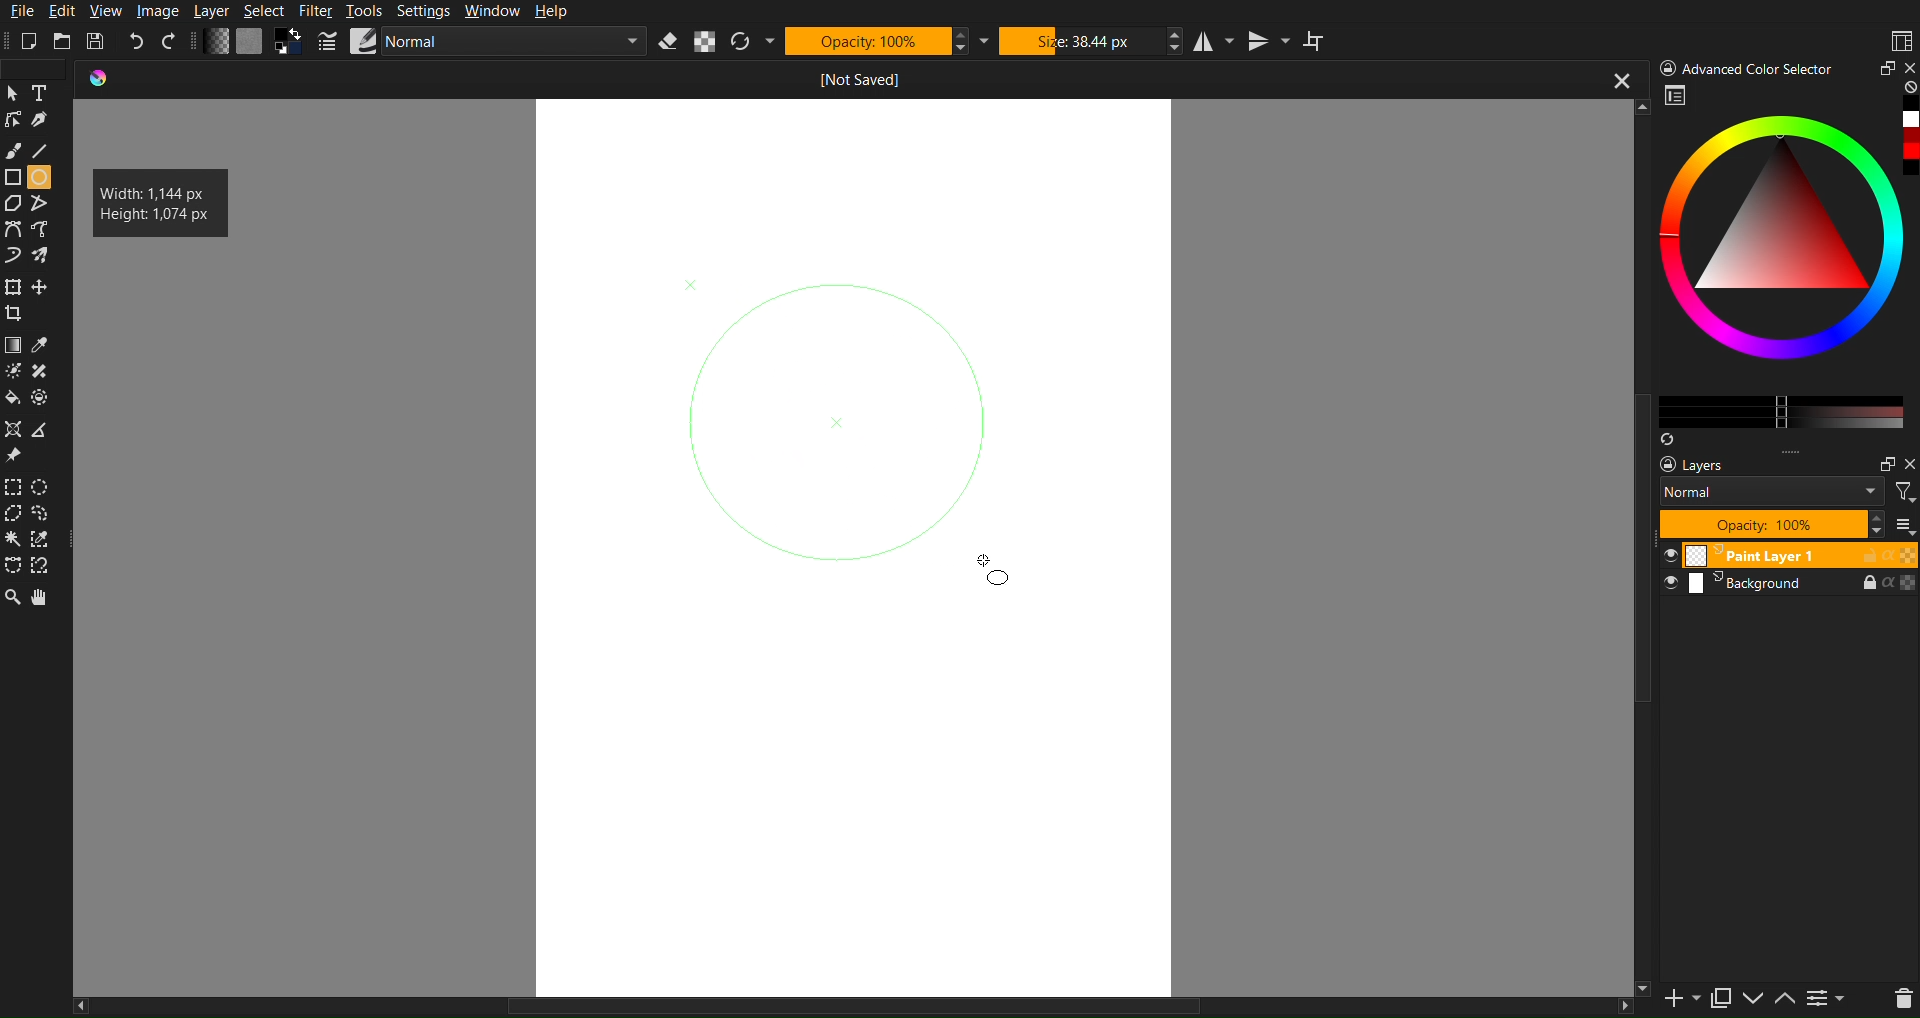  Describe the element at coordinates (1668, 92) in the screenshot. I see `workspace` at that location.